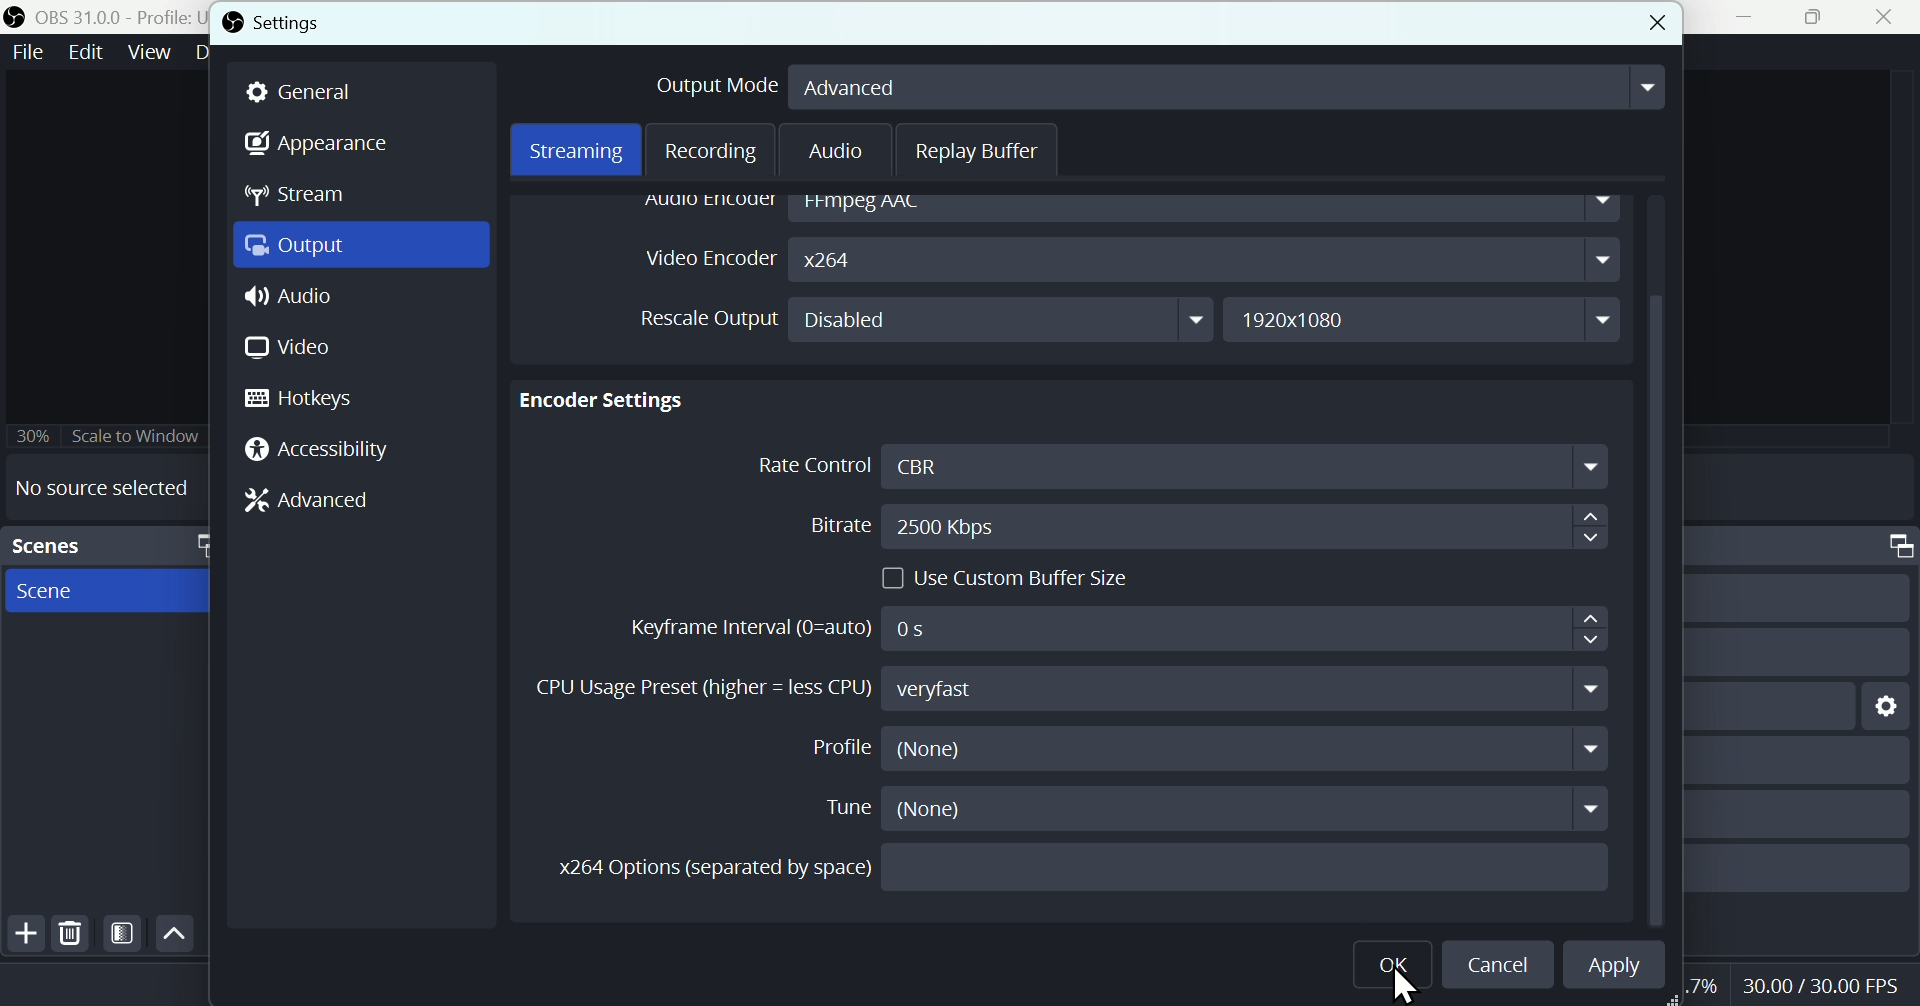  I want to click on settings, so click(270, 26).